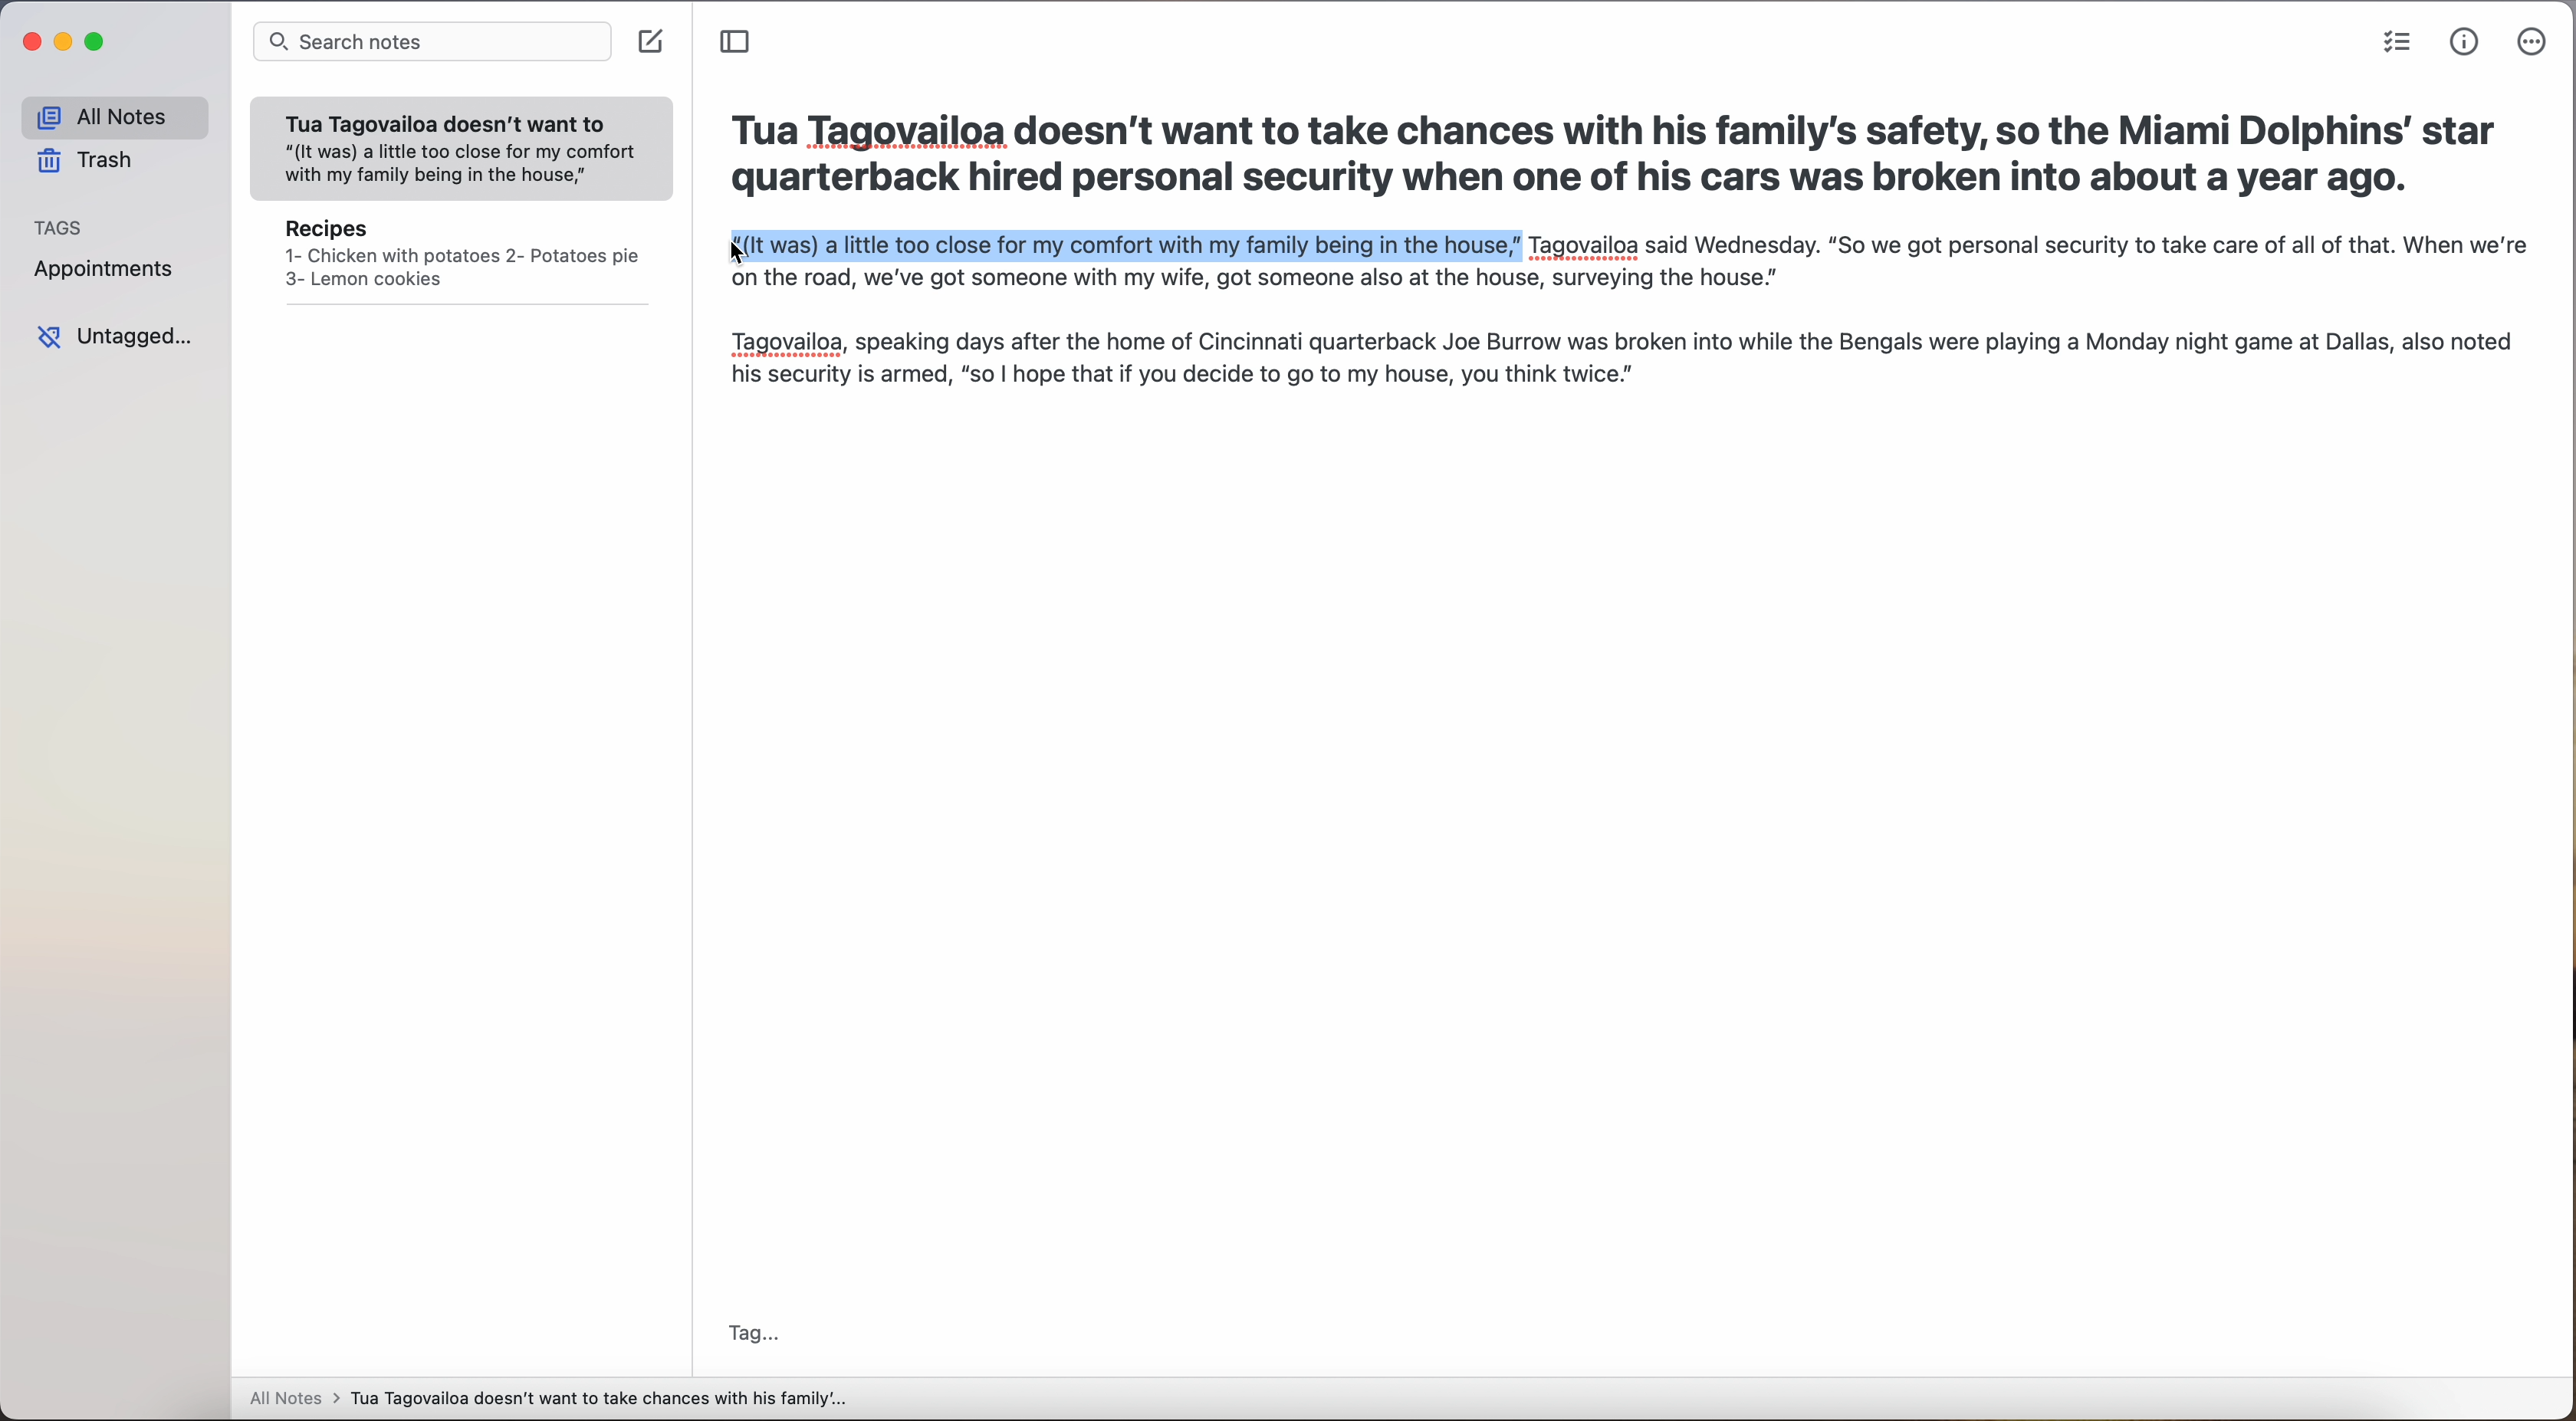 The image size is (2576, 1421). What do you see at coordinates (2465, 43) in the screenshot?
I see `metrics` at bounding box center [2465, 43].